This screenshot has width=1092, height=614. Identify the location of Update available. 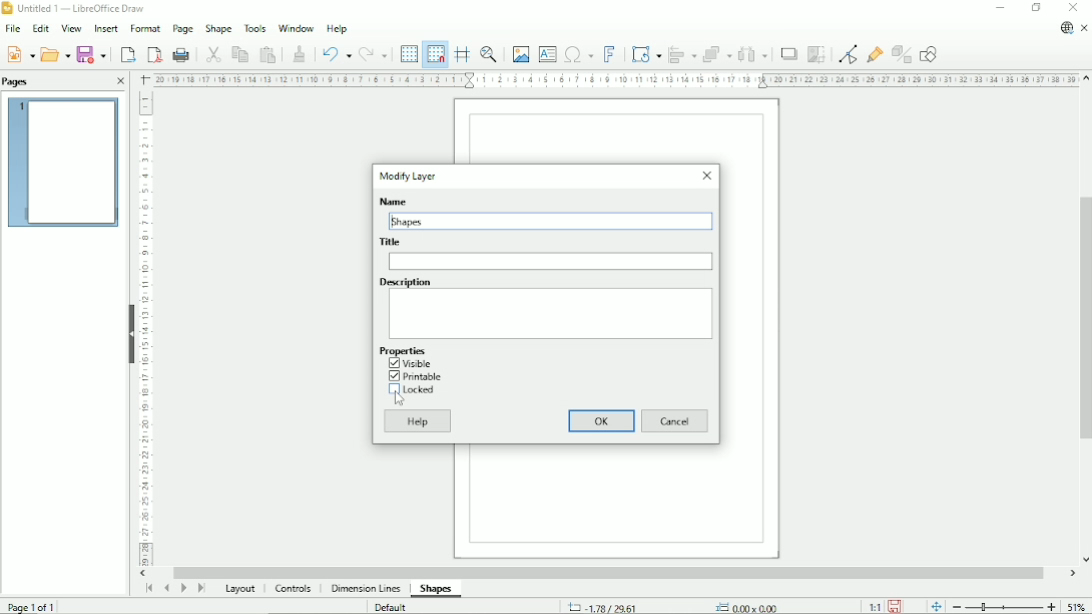
(1064, 29).